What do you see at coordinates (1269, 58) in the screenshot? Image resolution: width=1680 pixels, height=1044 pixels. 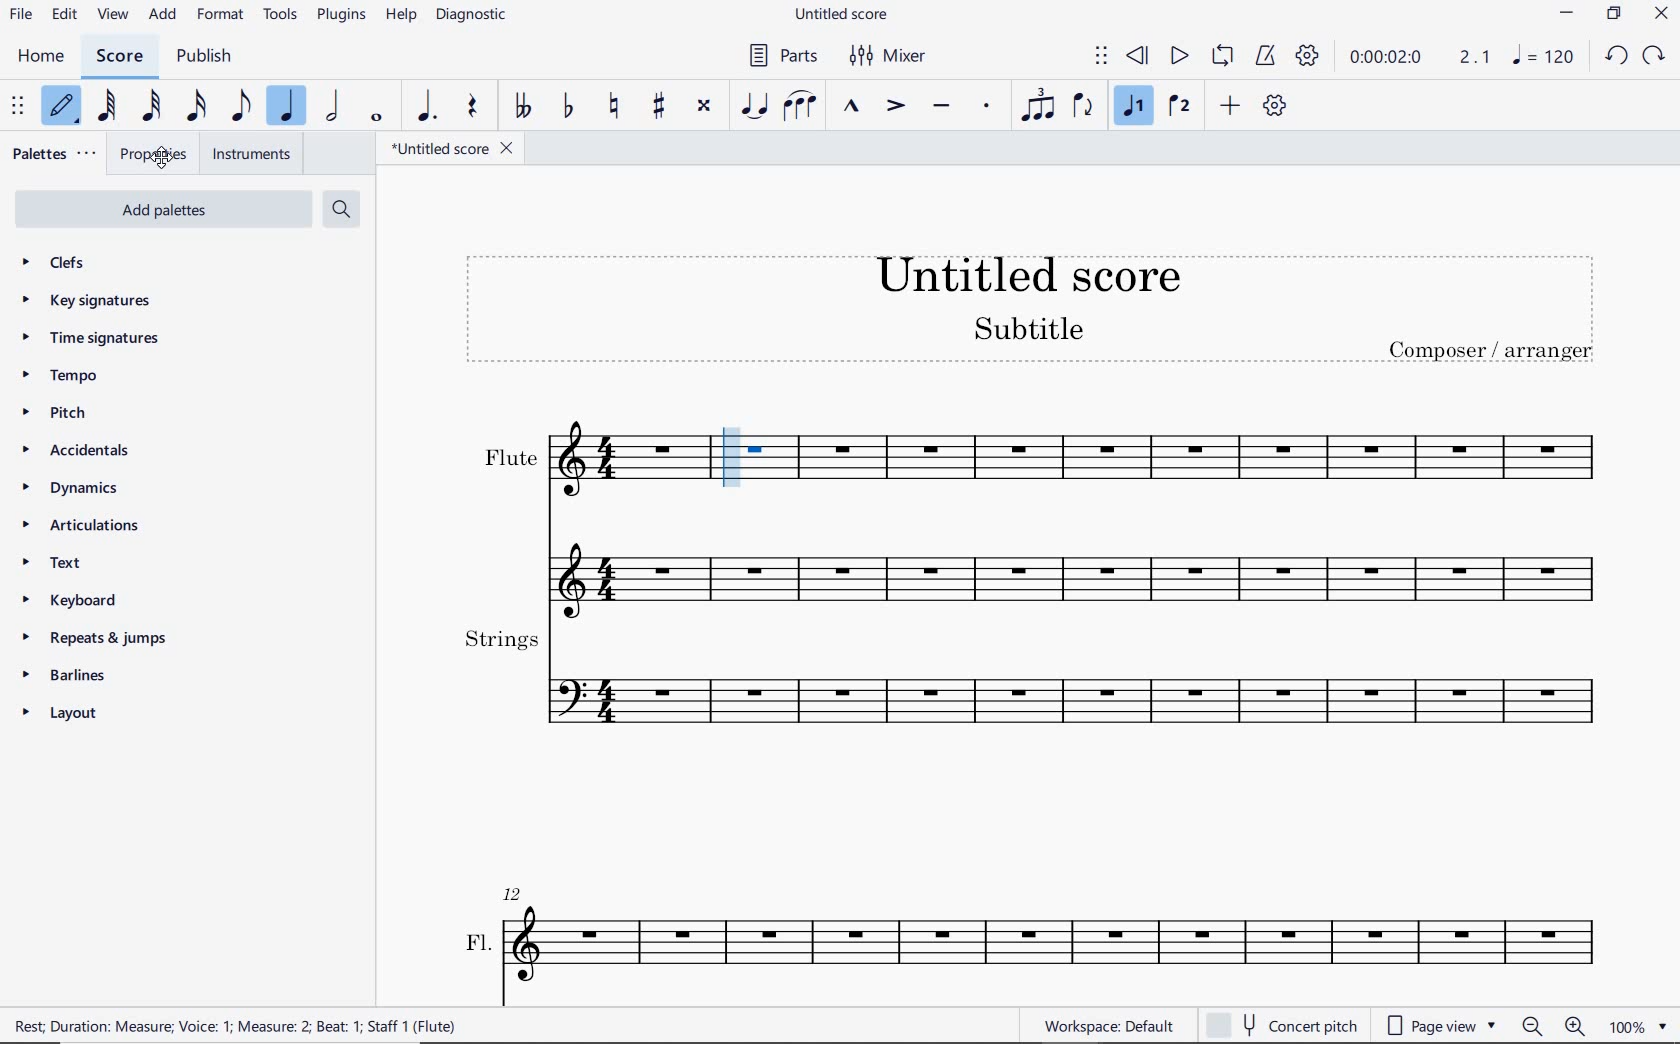 I see `METRONOME` at bounding box center [1269, 58].